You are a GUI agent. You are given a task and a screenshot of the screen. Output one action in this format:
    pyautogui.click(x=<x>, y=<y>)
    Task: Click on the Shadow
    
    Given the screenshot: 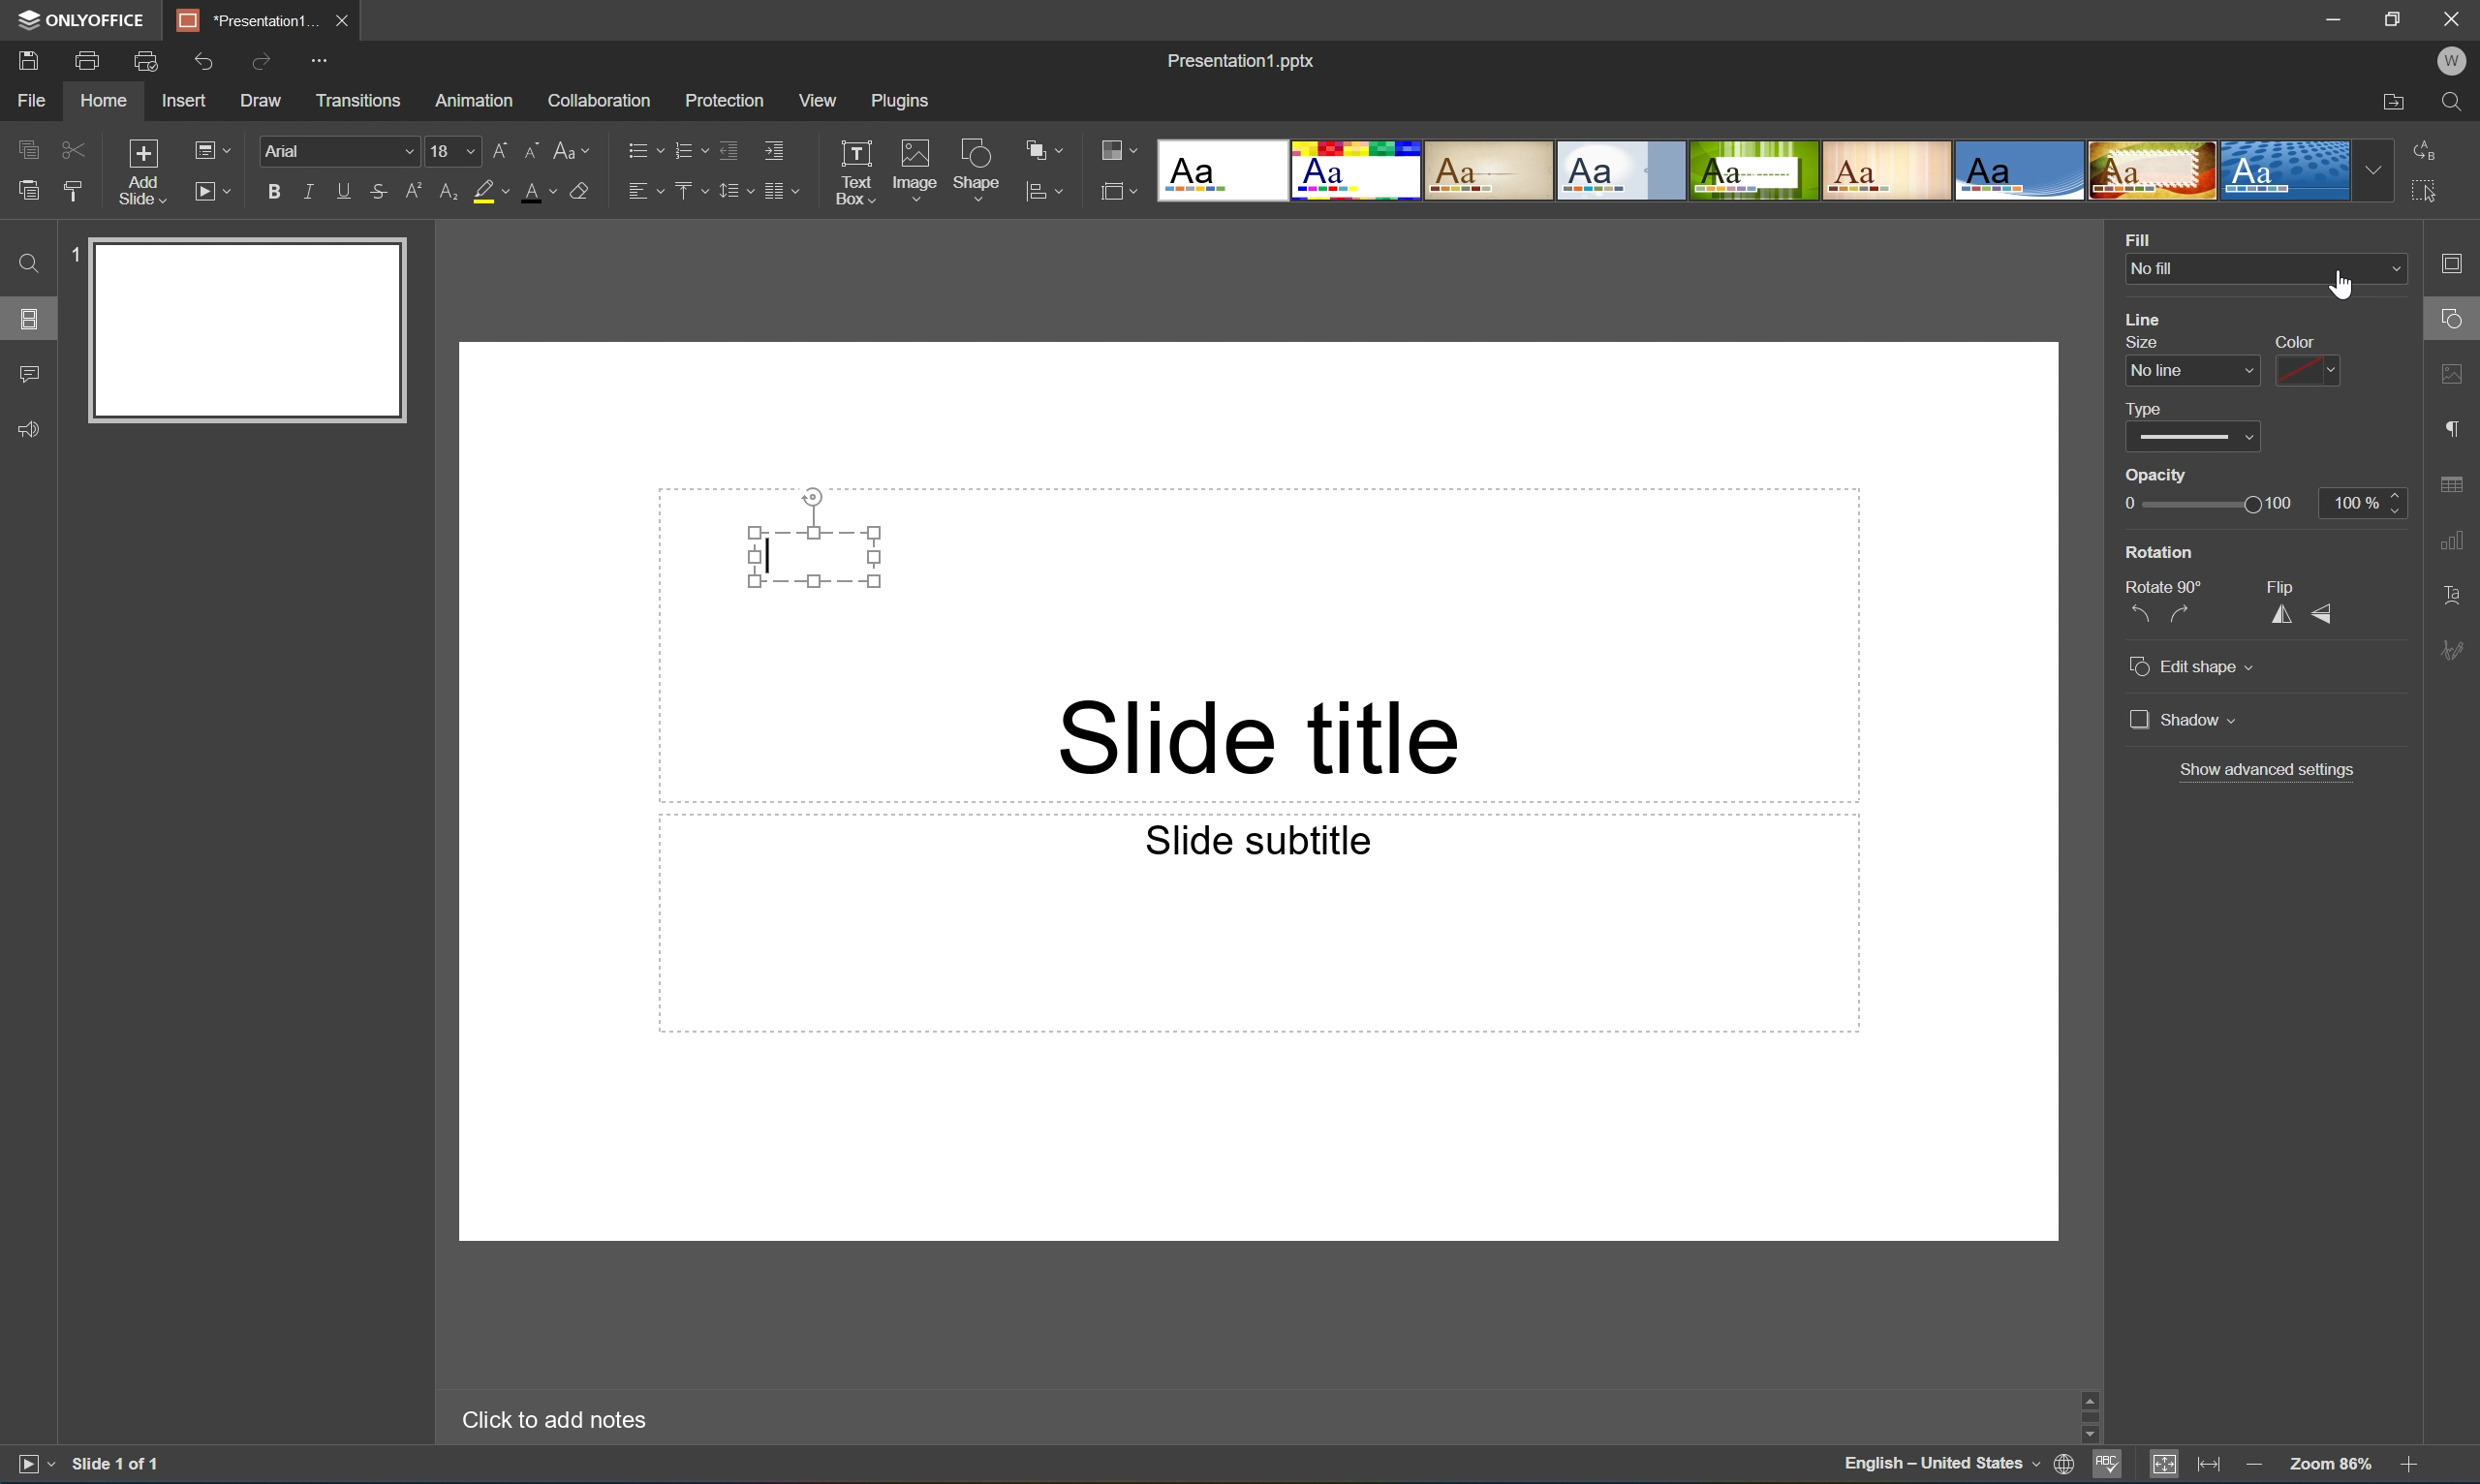 What is the action you would take?
    pyautogui.click(x=2184, y=723)
    